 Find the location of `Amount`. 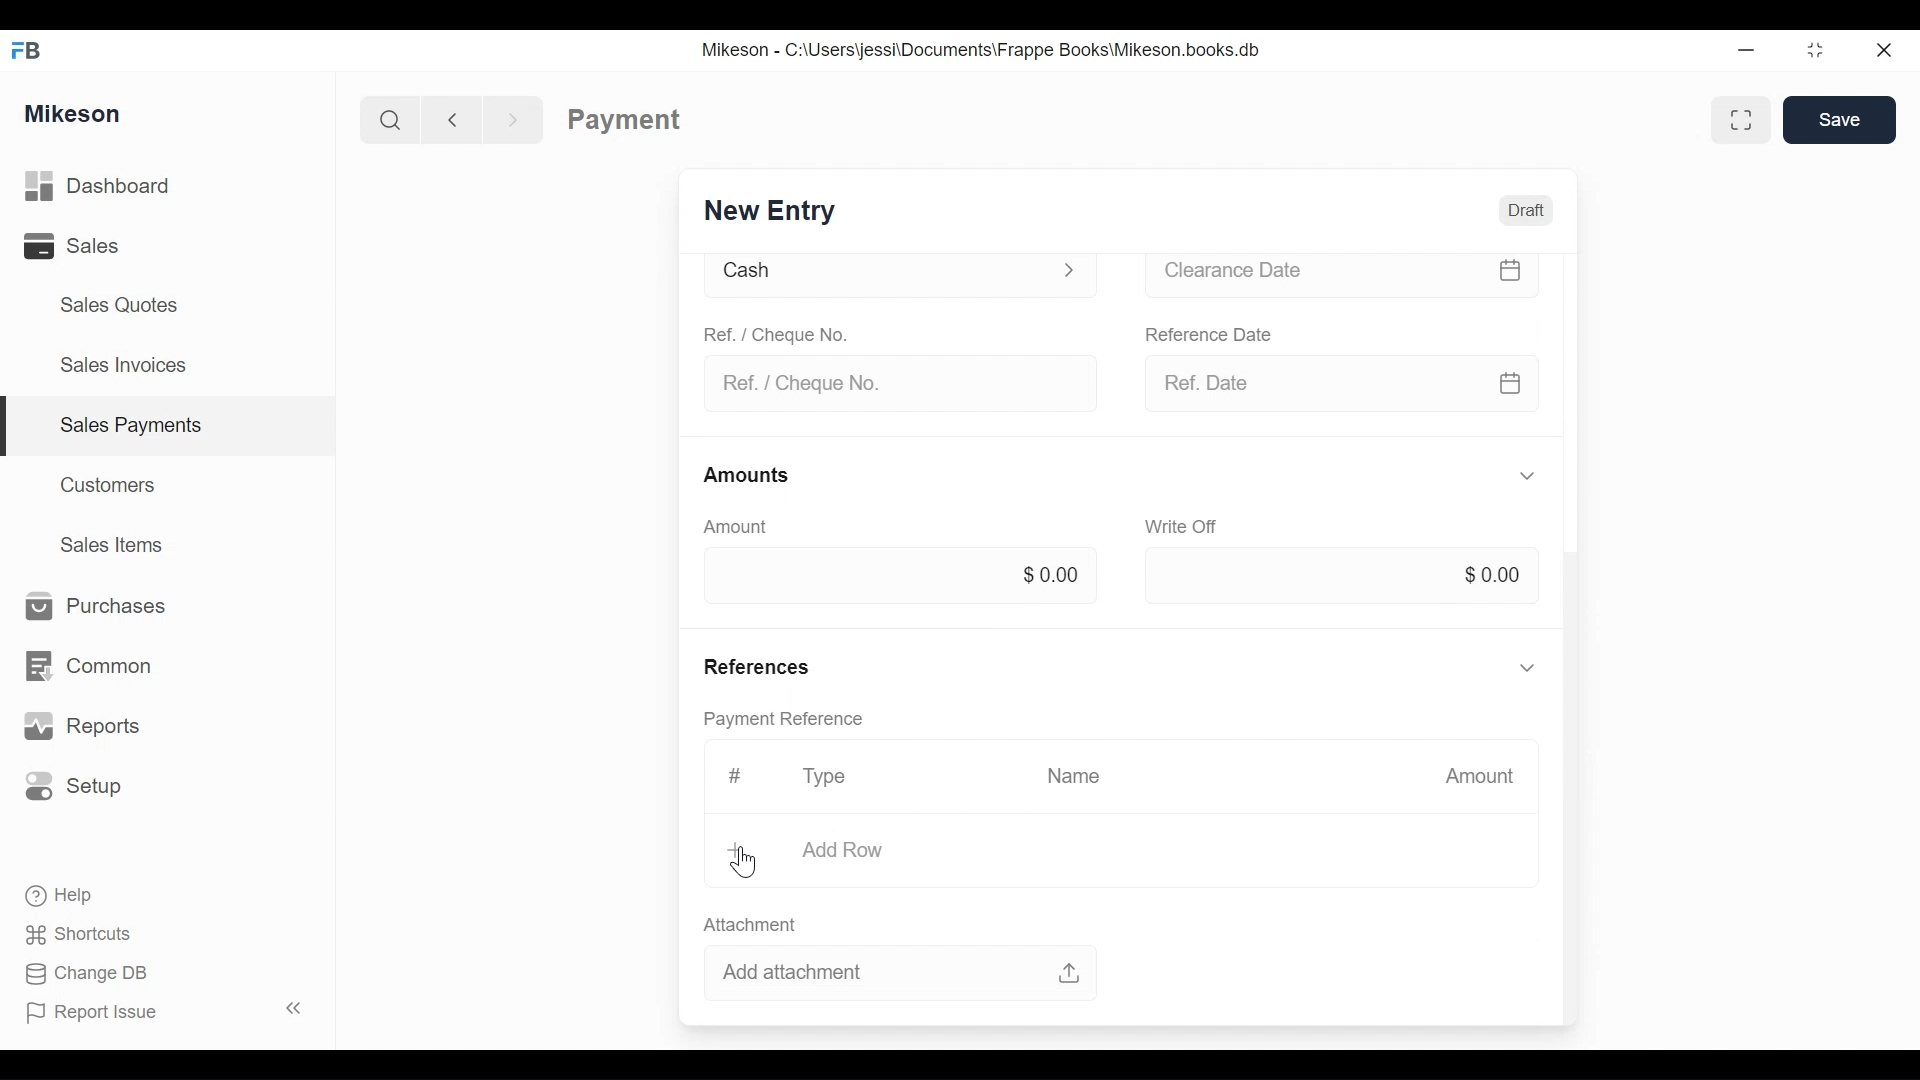

Amount is located at coordinates (732, 528).